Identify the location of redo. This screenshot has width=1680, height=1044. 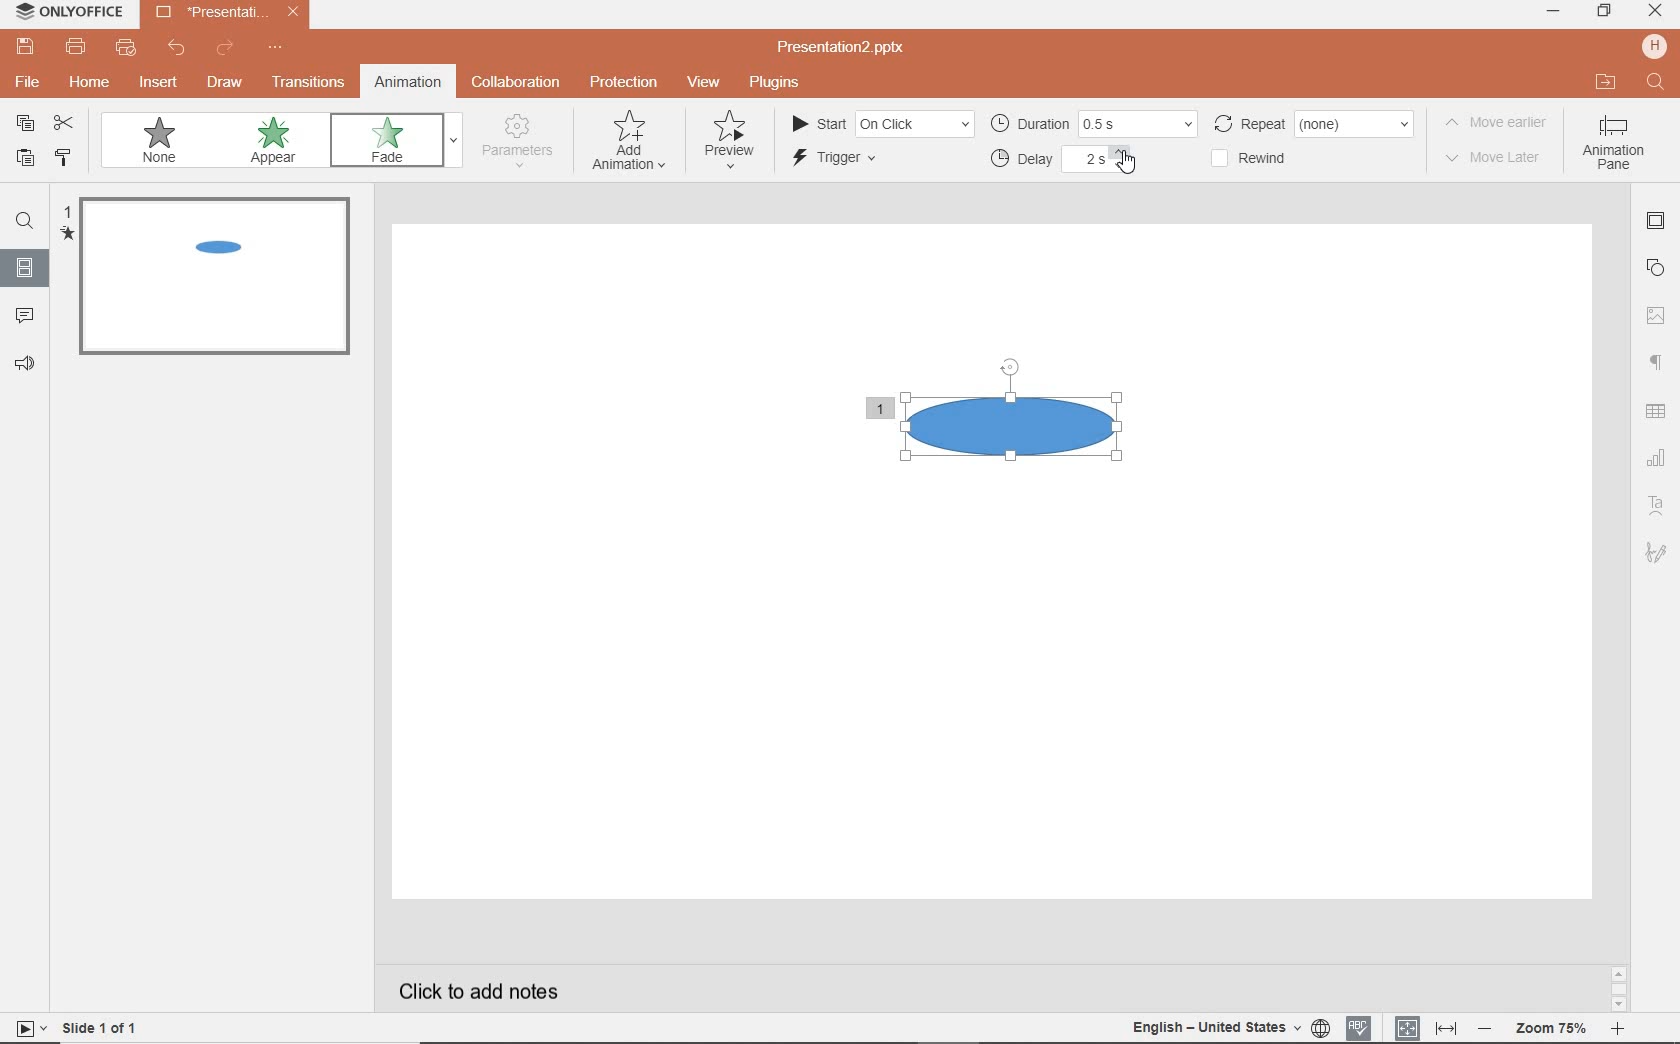
(226, 49).